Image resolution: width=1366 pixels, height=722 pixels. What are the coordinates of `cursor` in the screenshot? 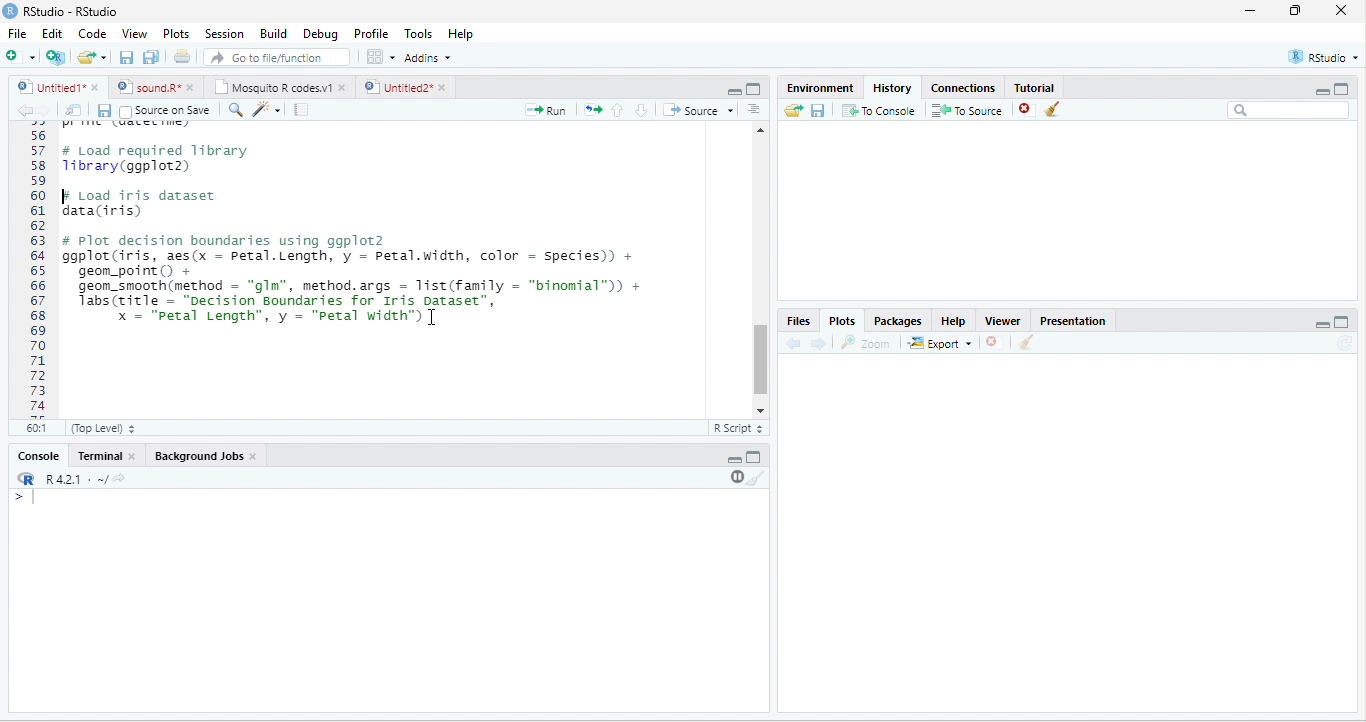 It's located at (431, 317).